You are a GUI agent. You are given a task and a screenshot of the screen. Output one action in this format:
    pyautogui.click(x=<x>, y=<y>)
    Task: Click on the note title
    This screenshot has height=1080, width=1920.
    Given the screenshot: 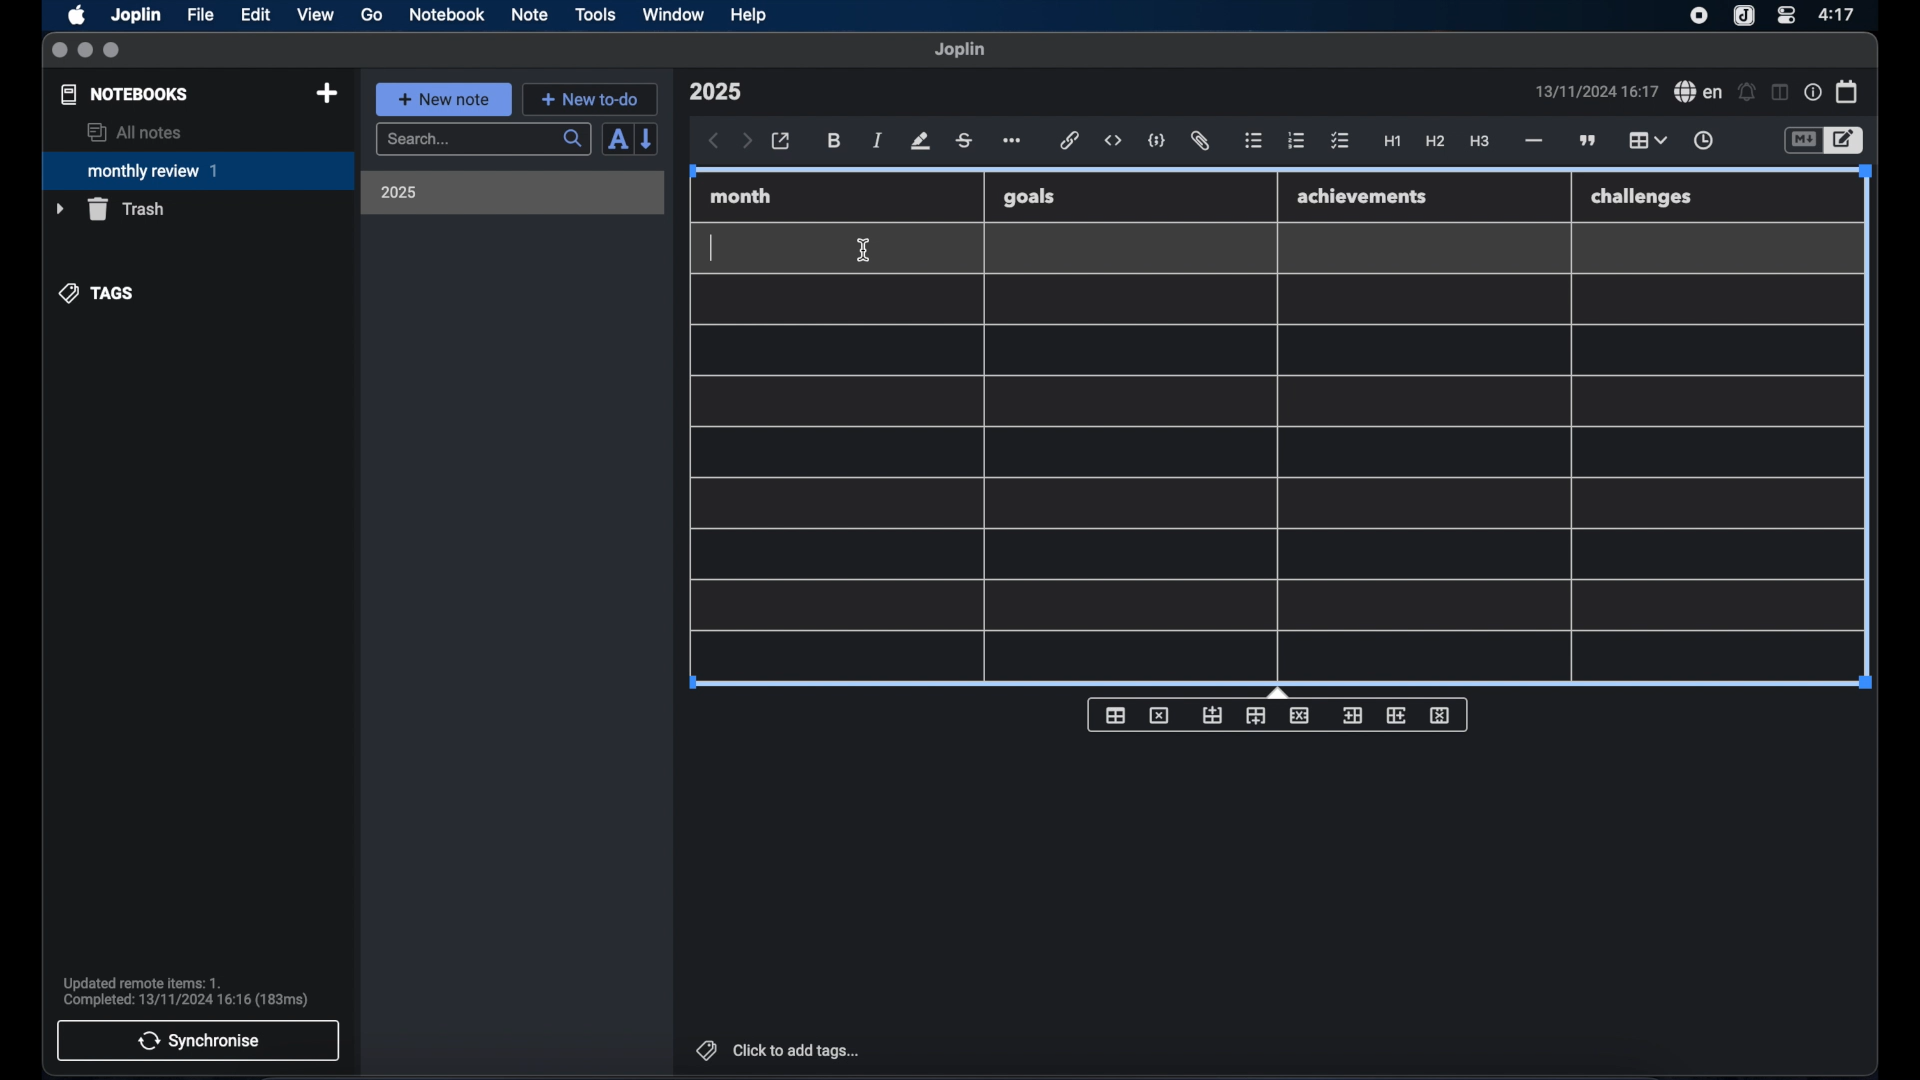 What is the action you would take?
    pyautogui.click(x=715, y=92)
    